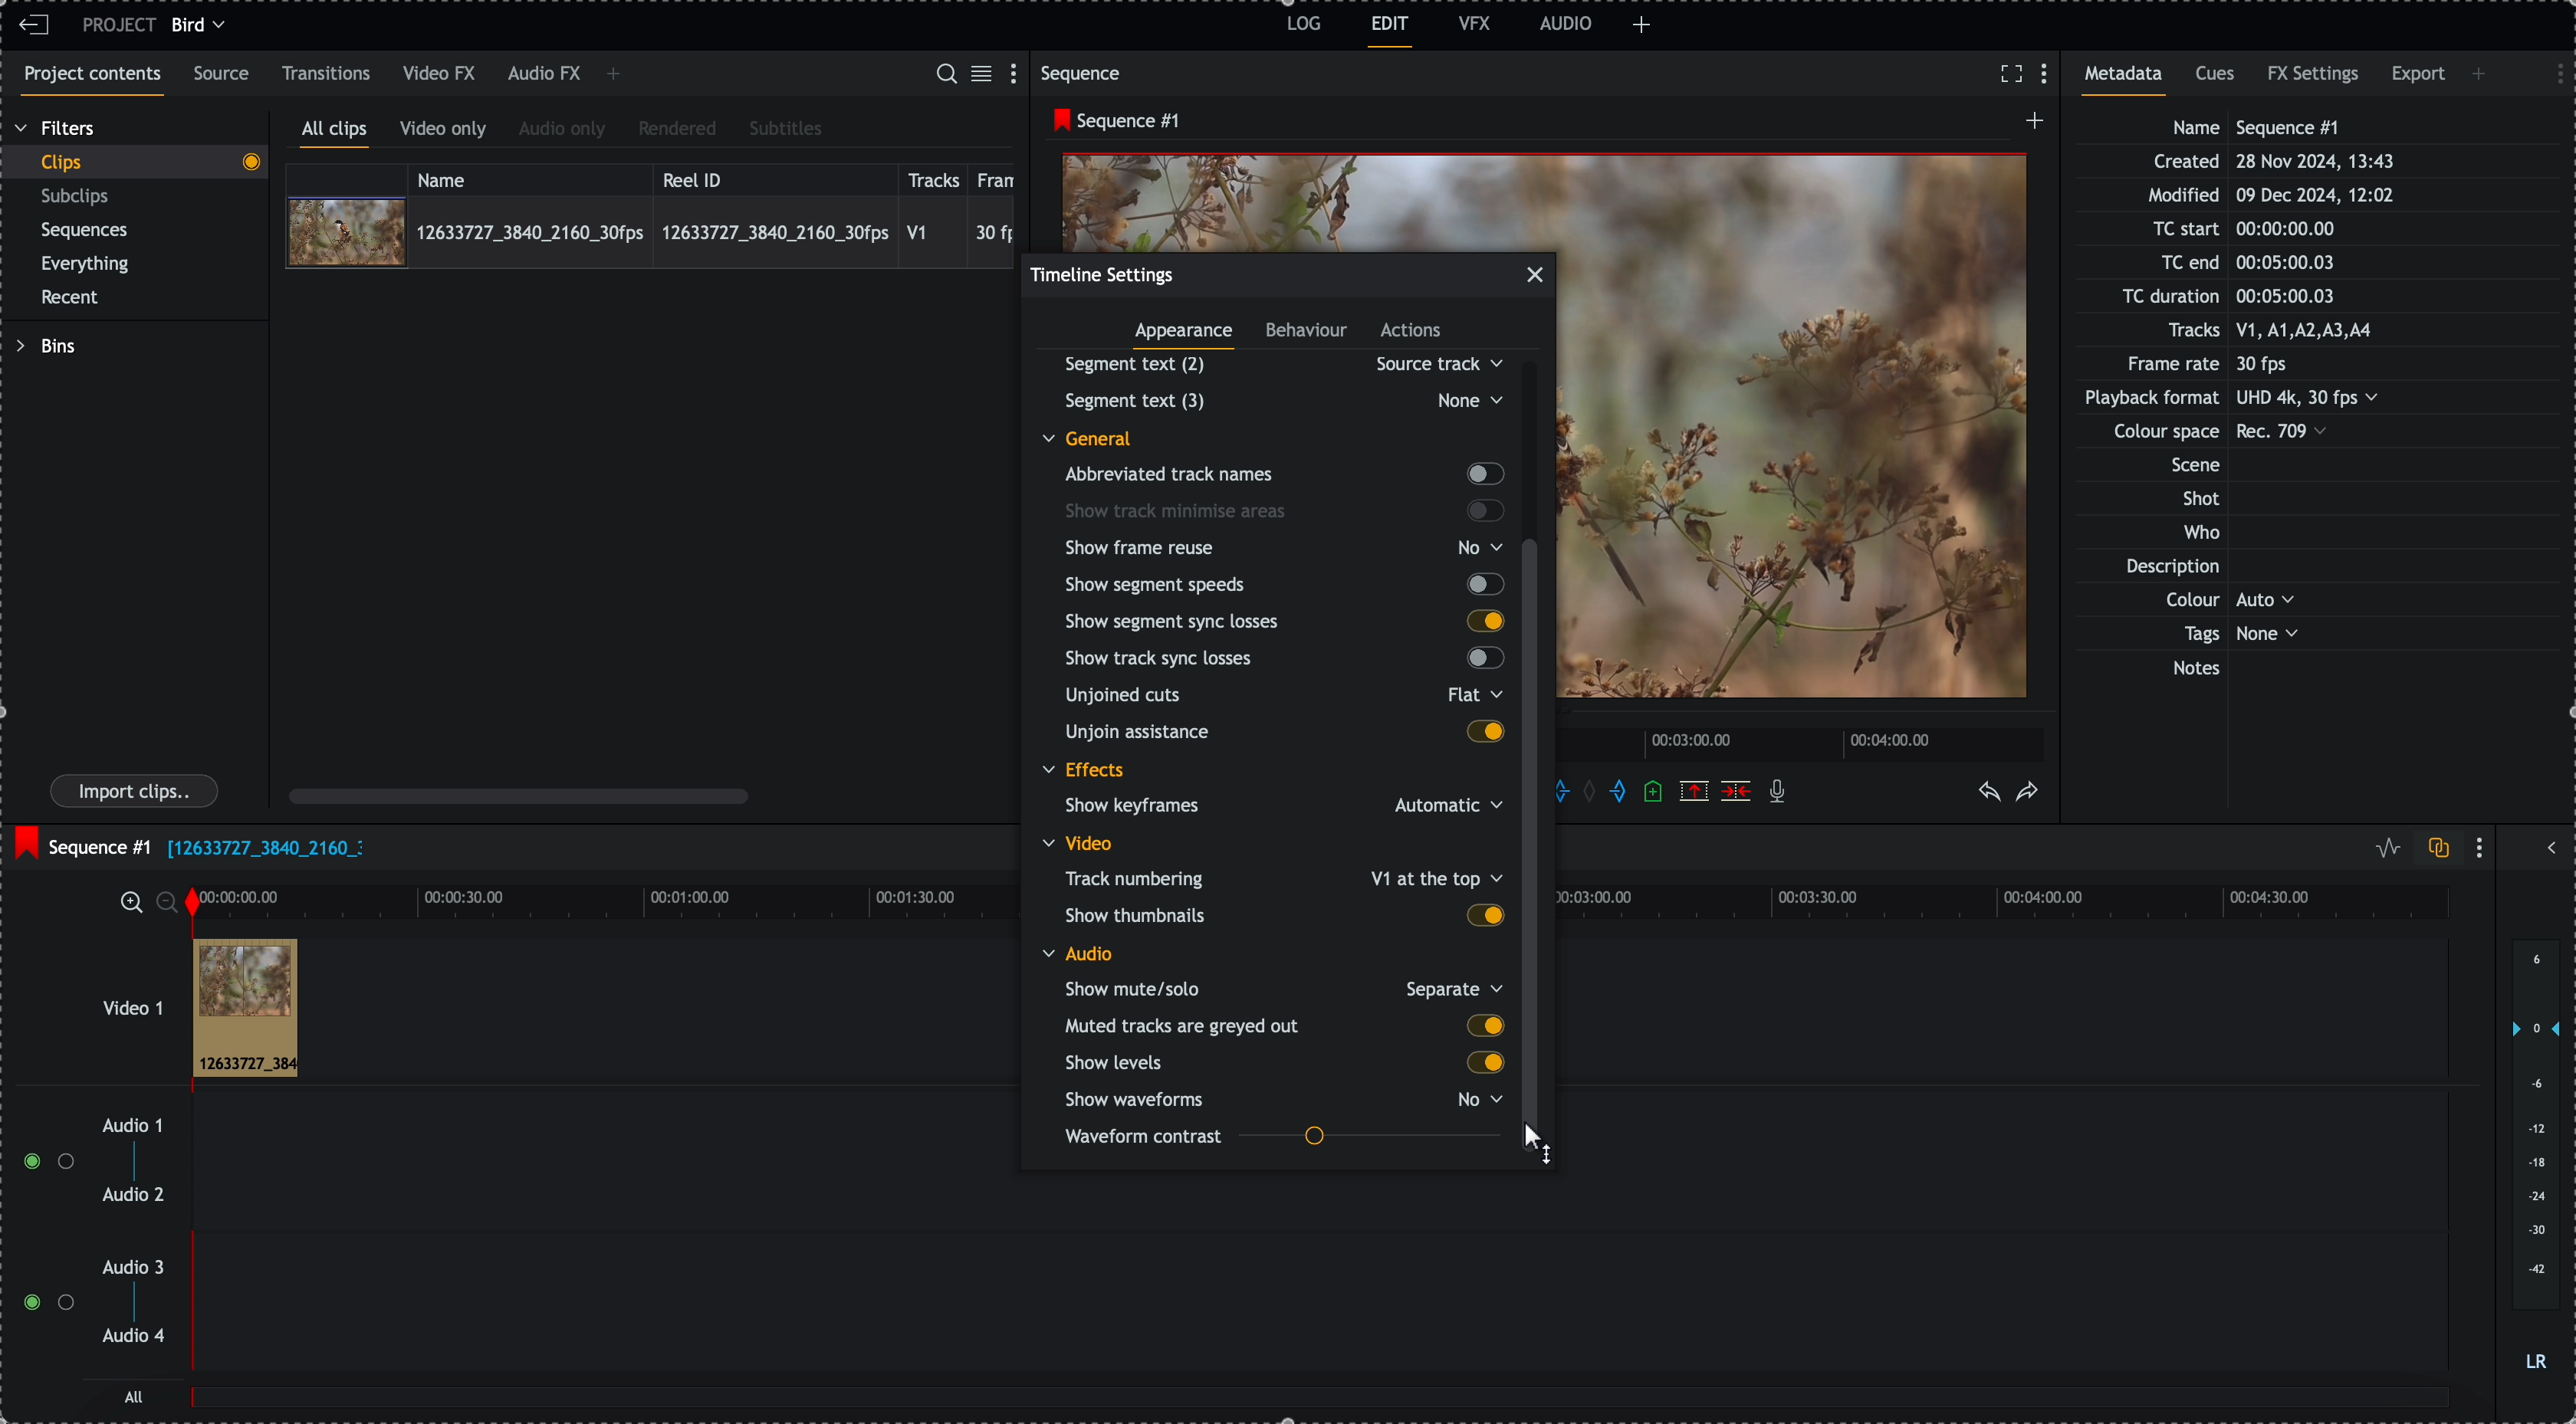  What do you see at coordinates (1283, 620) in the screenshot?
I see `show segment sync losses` at bounding box center [1283, 620].